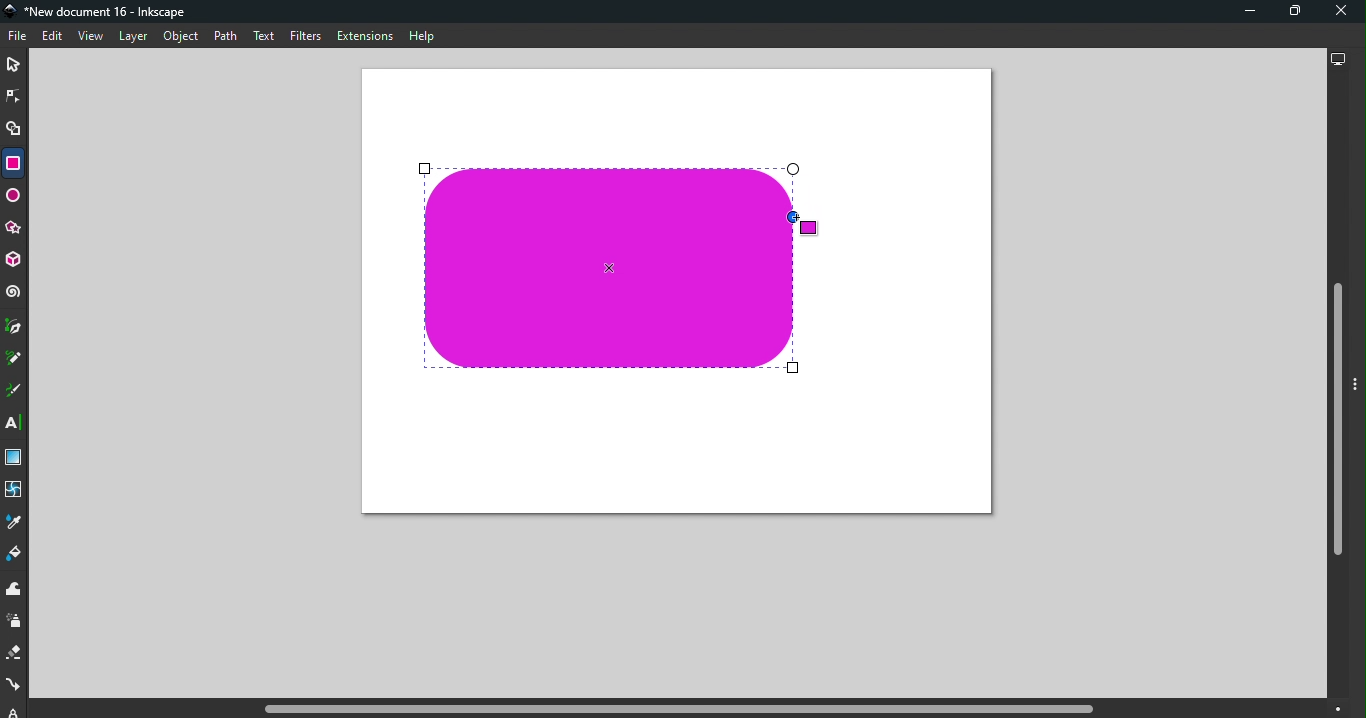 The image size is (1366, 718). I want to click on Selector, so click(13, 66).